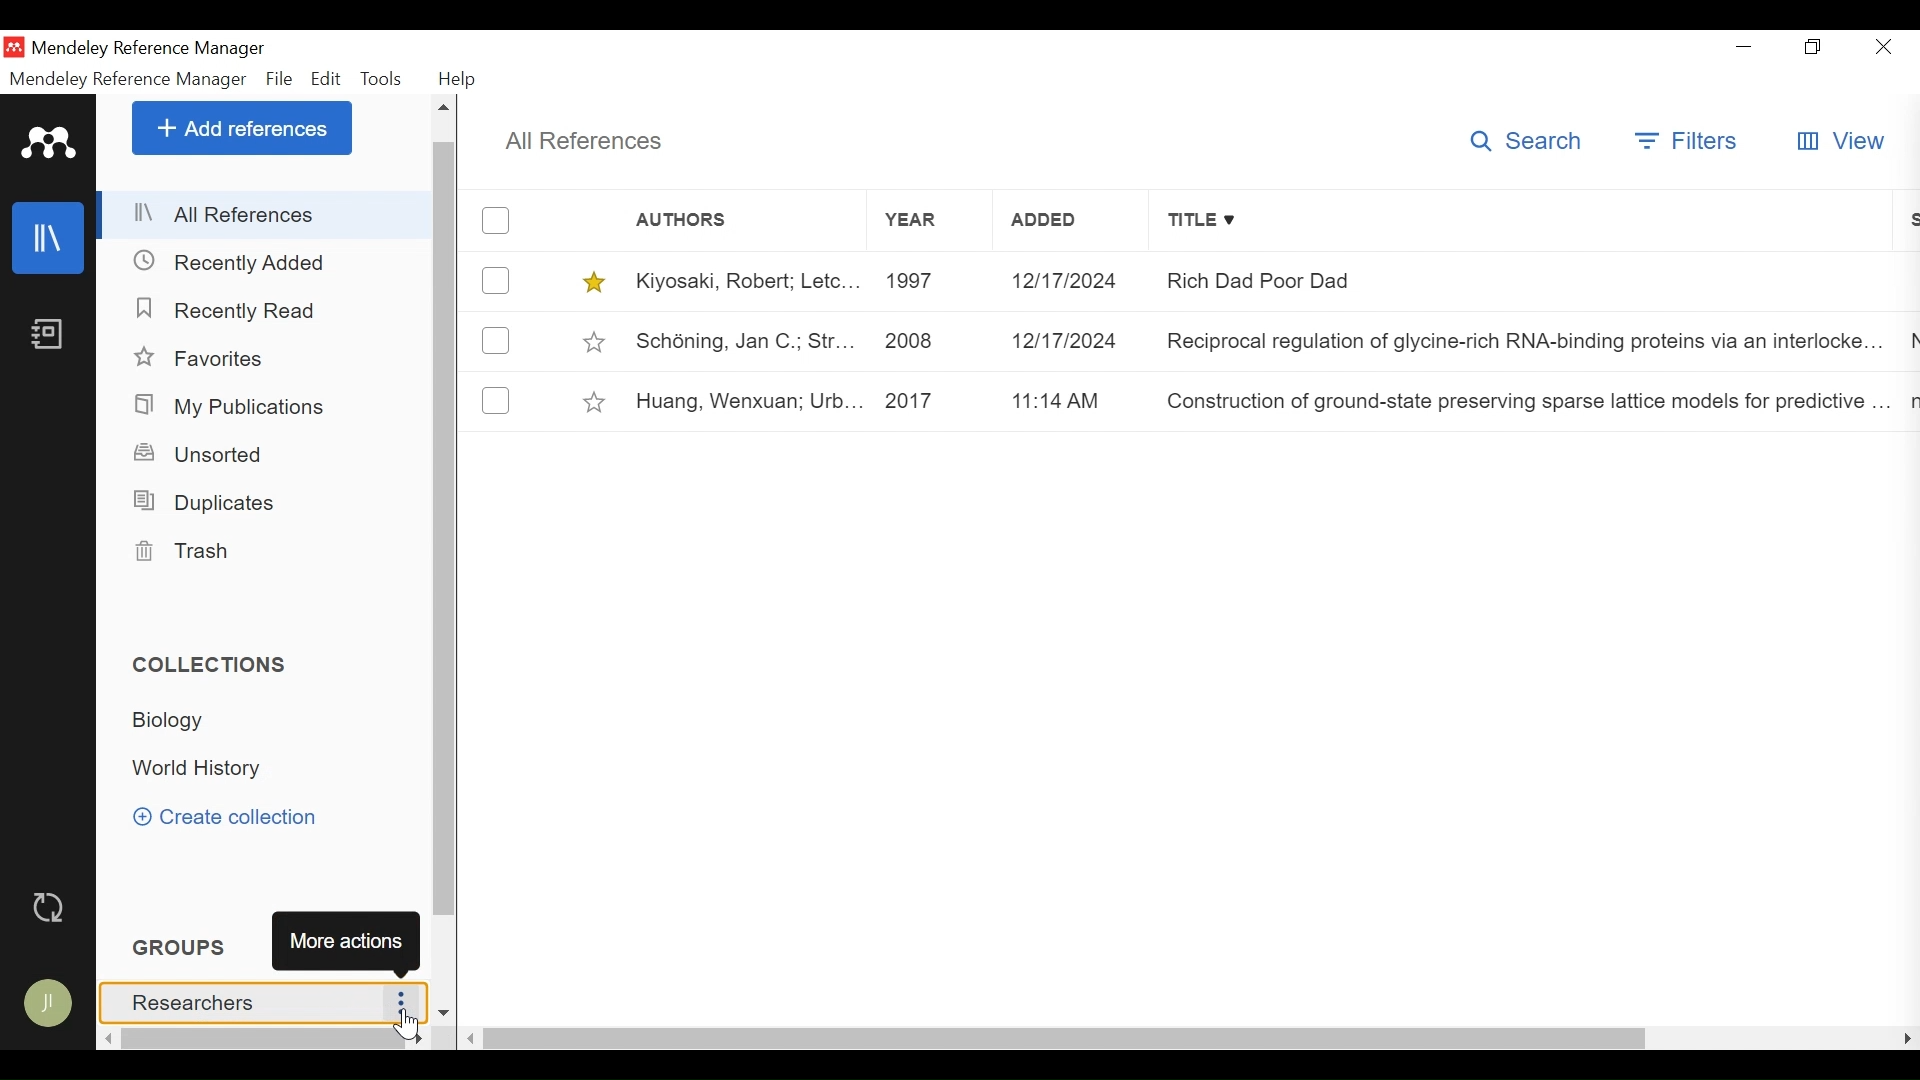  Describe the element at coordinates (49, 336) in the screenshot. I see `Notebook` at that location.